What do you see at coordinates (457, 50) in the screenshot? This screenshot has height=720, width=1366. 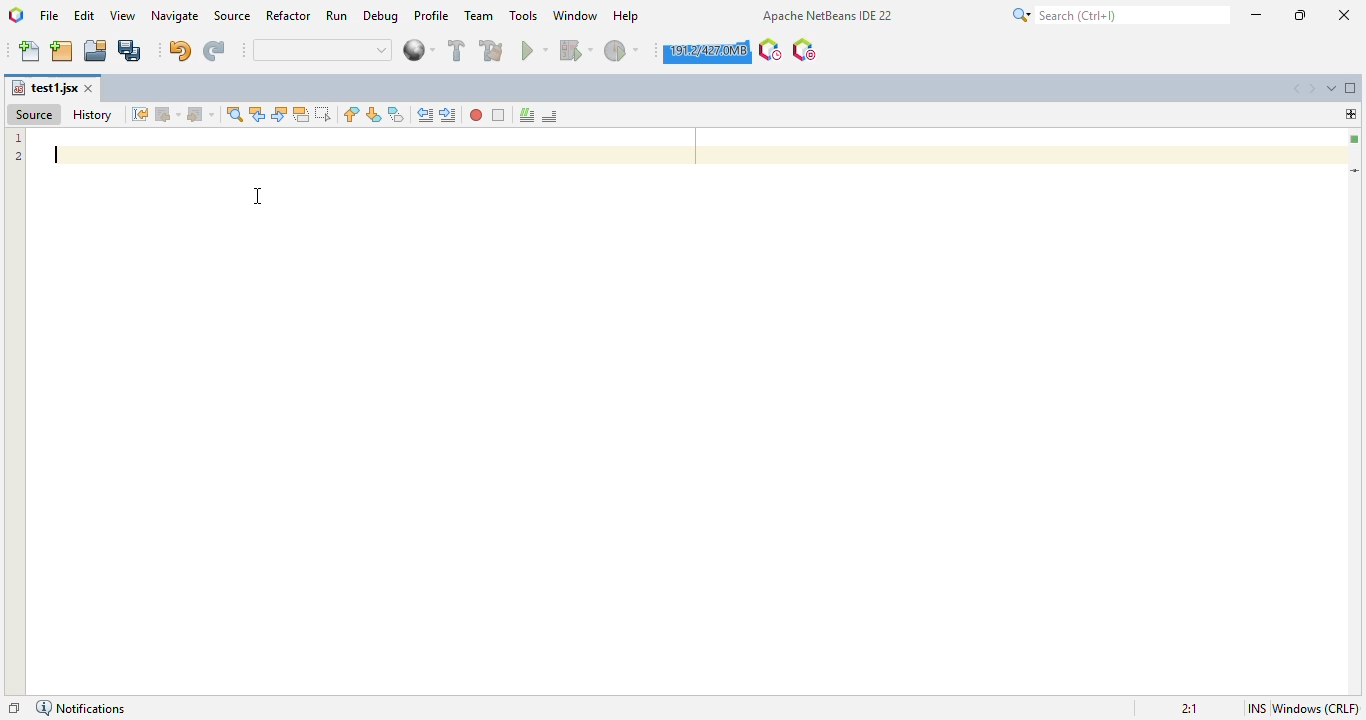 I see `build project` at bounding box center [457, 50].